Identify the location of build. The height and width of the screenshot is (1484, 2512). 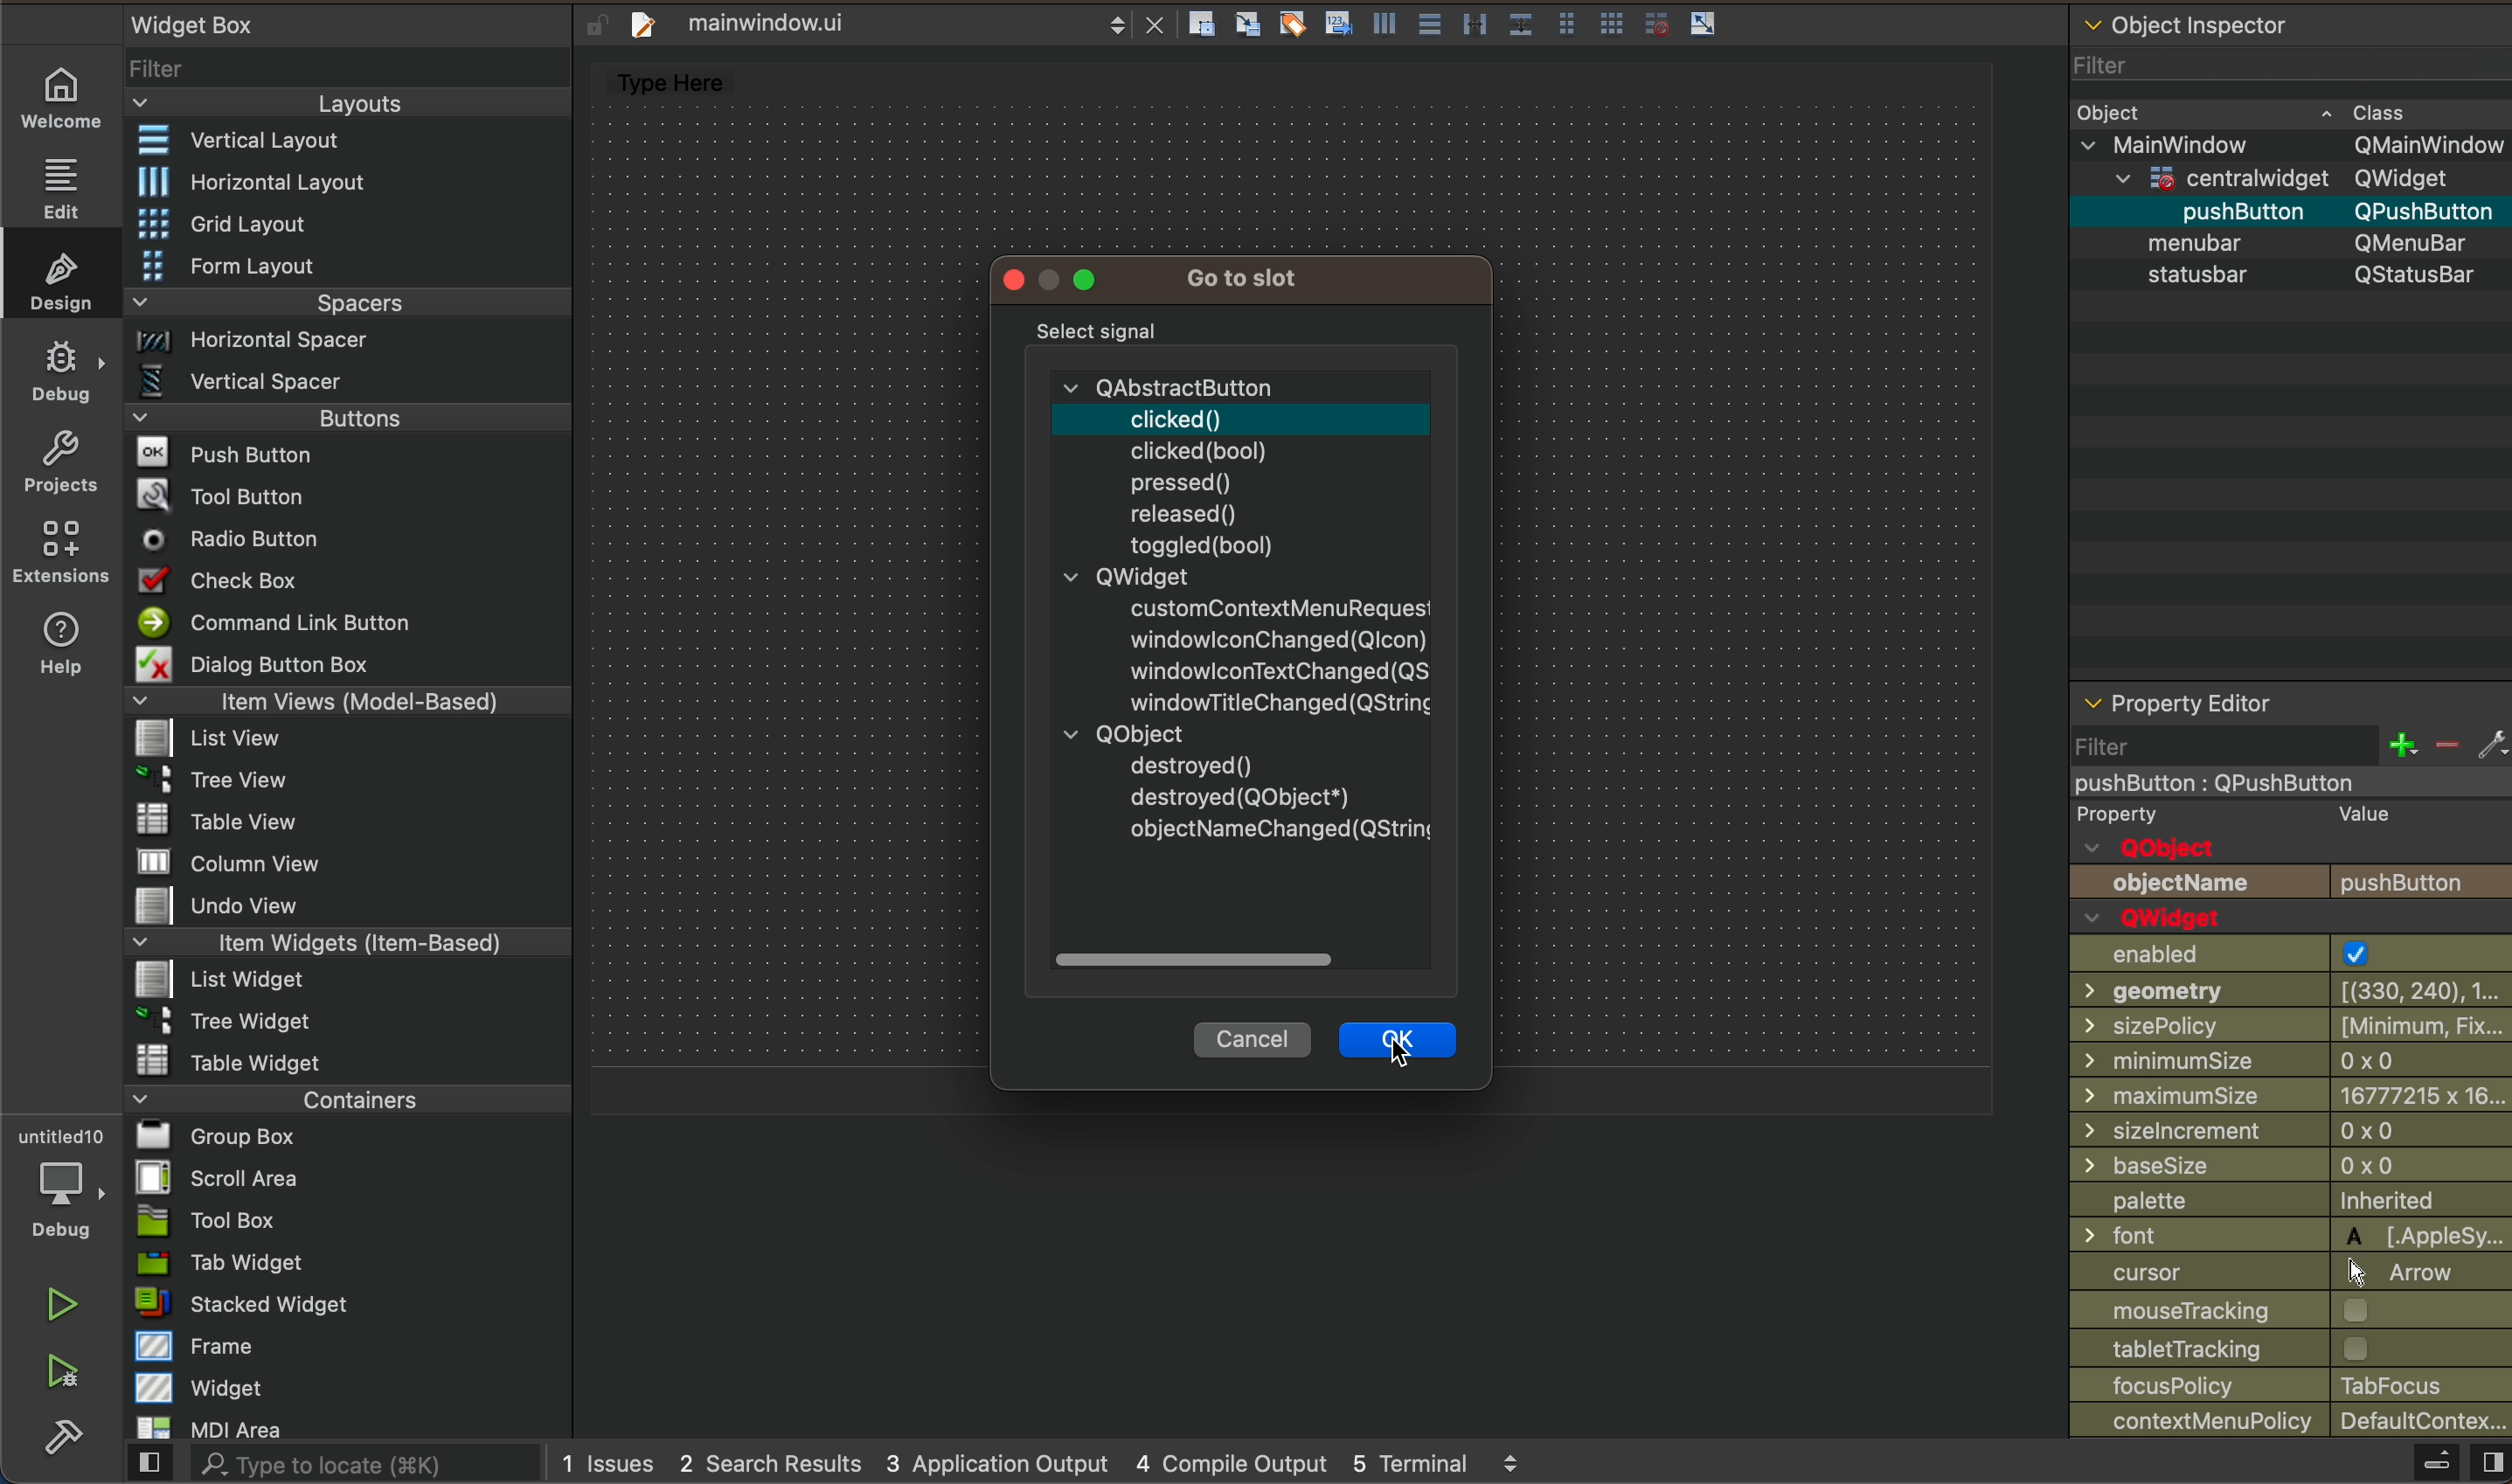
(54, 1447).